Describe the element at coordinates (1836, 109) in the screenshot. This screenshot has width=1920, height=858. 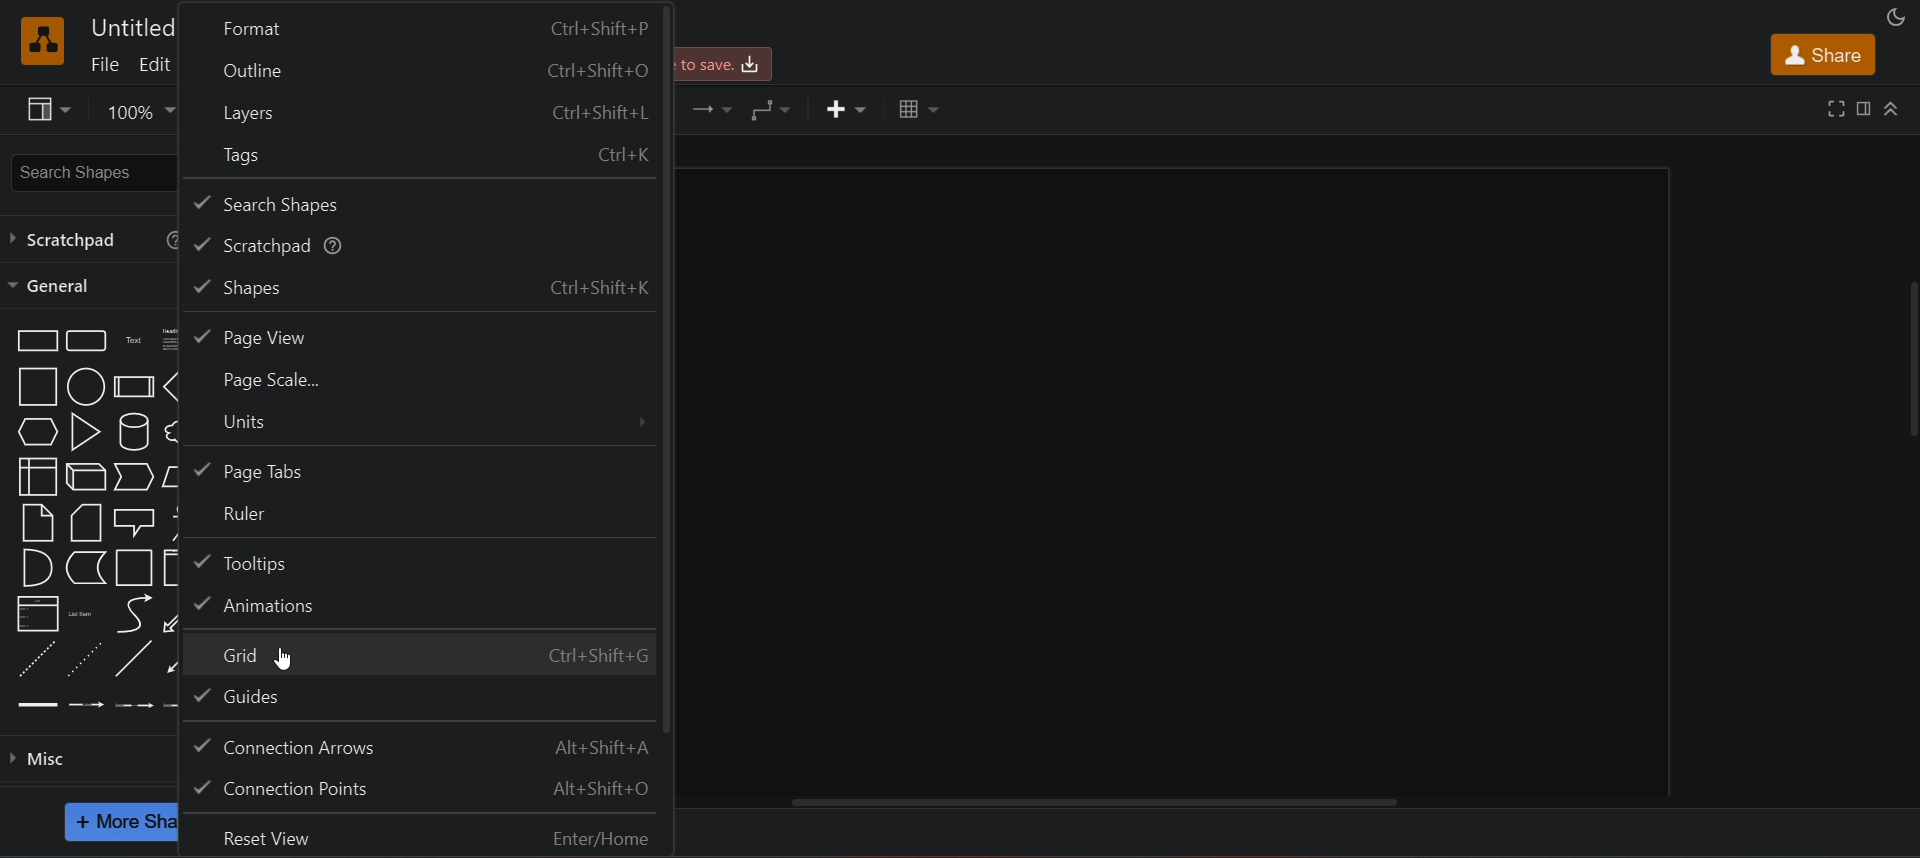
I see `fullscreen` at that location.